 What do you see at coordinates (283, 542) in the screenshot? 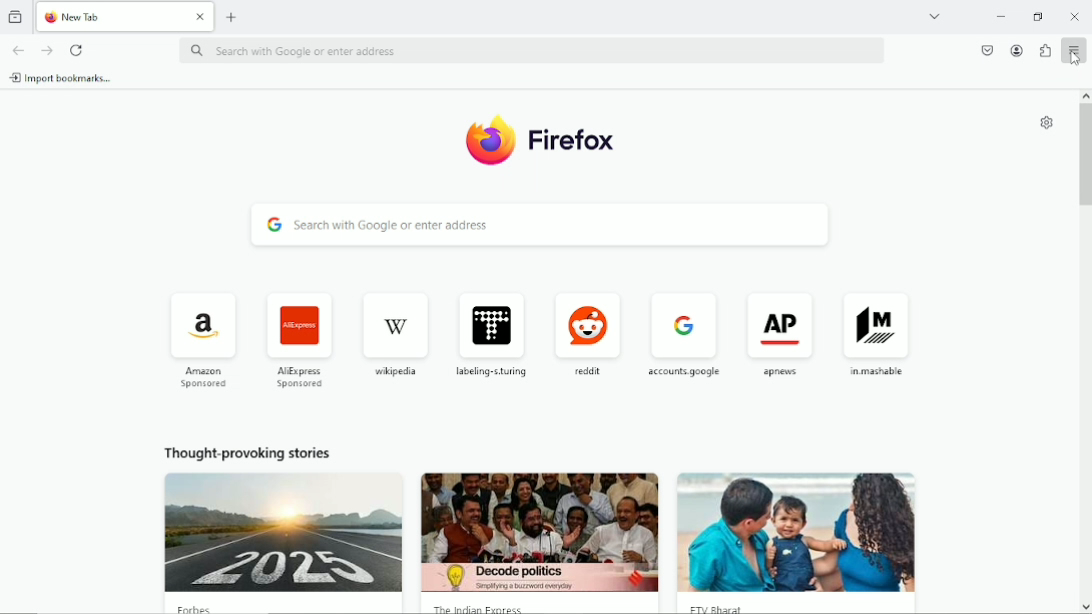
I see `Image` at bounding box center [283, 542].